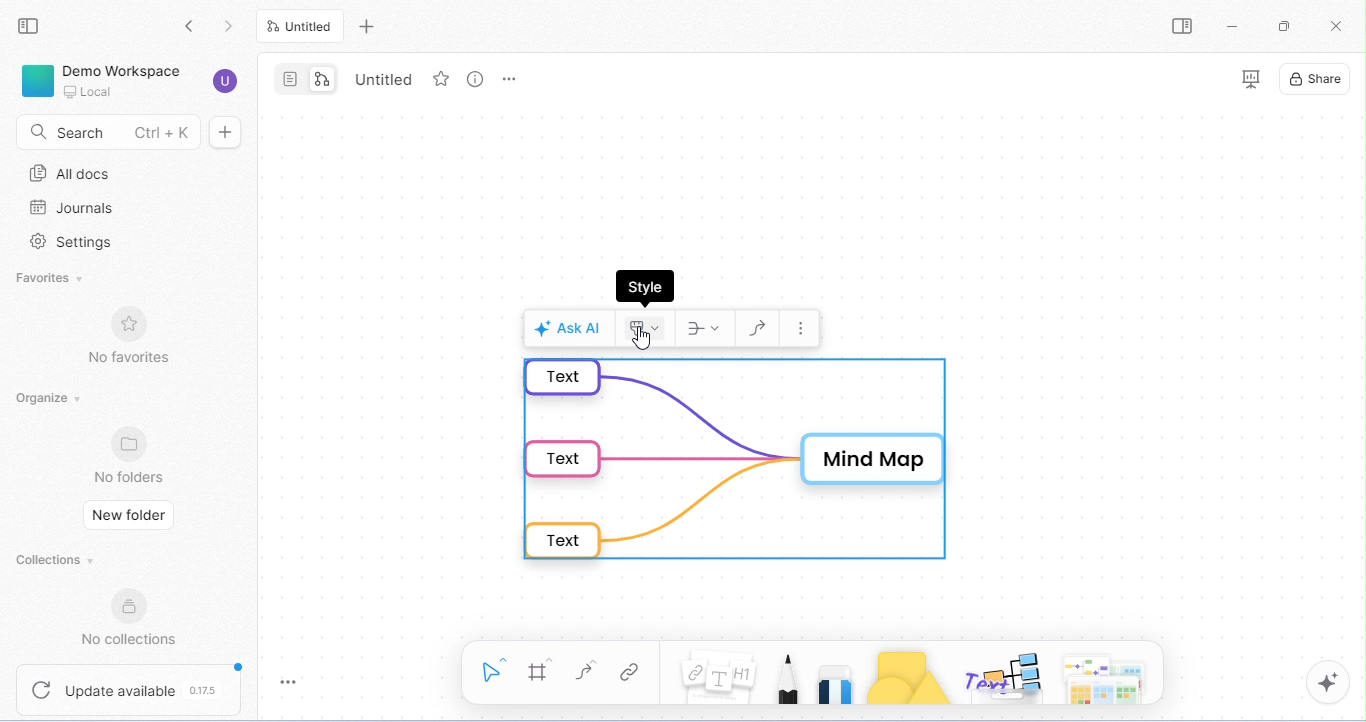 The image size is (1366, 722). What do you see at coordinates (364, 27) in the screenshot?
I see `new tab` at bounding box center [364, 27].